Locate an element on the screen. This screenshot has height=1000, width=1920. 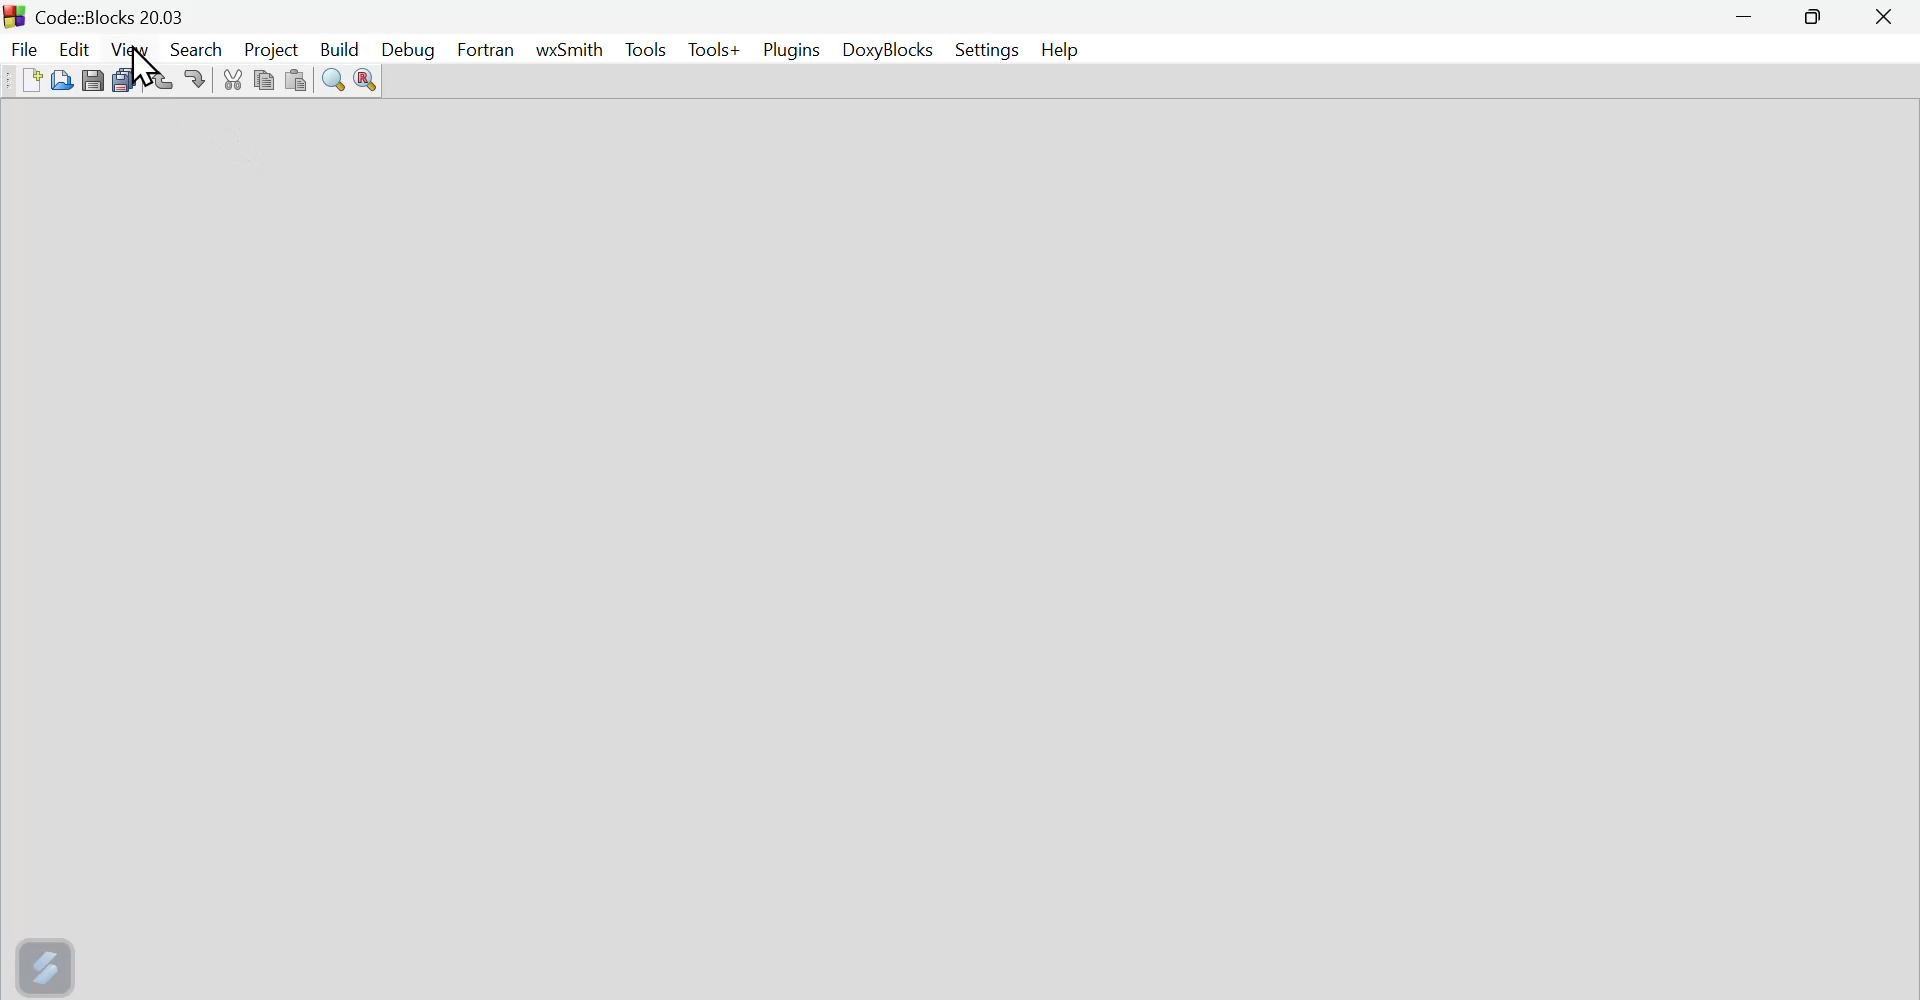
 is located at coordinates (645, 50).